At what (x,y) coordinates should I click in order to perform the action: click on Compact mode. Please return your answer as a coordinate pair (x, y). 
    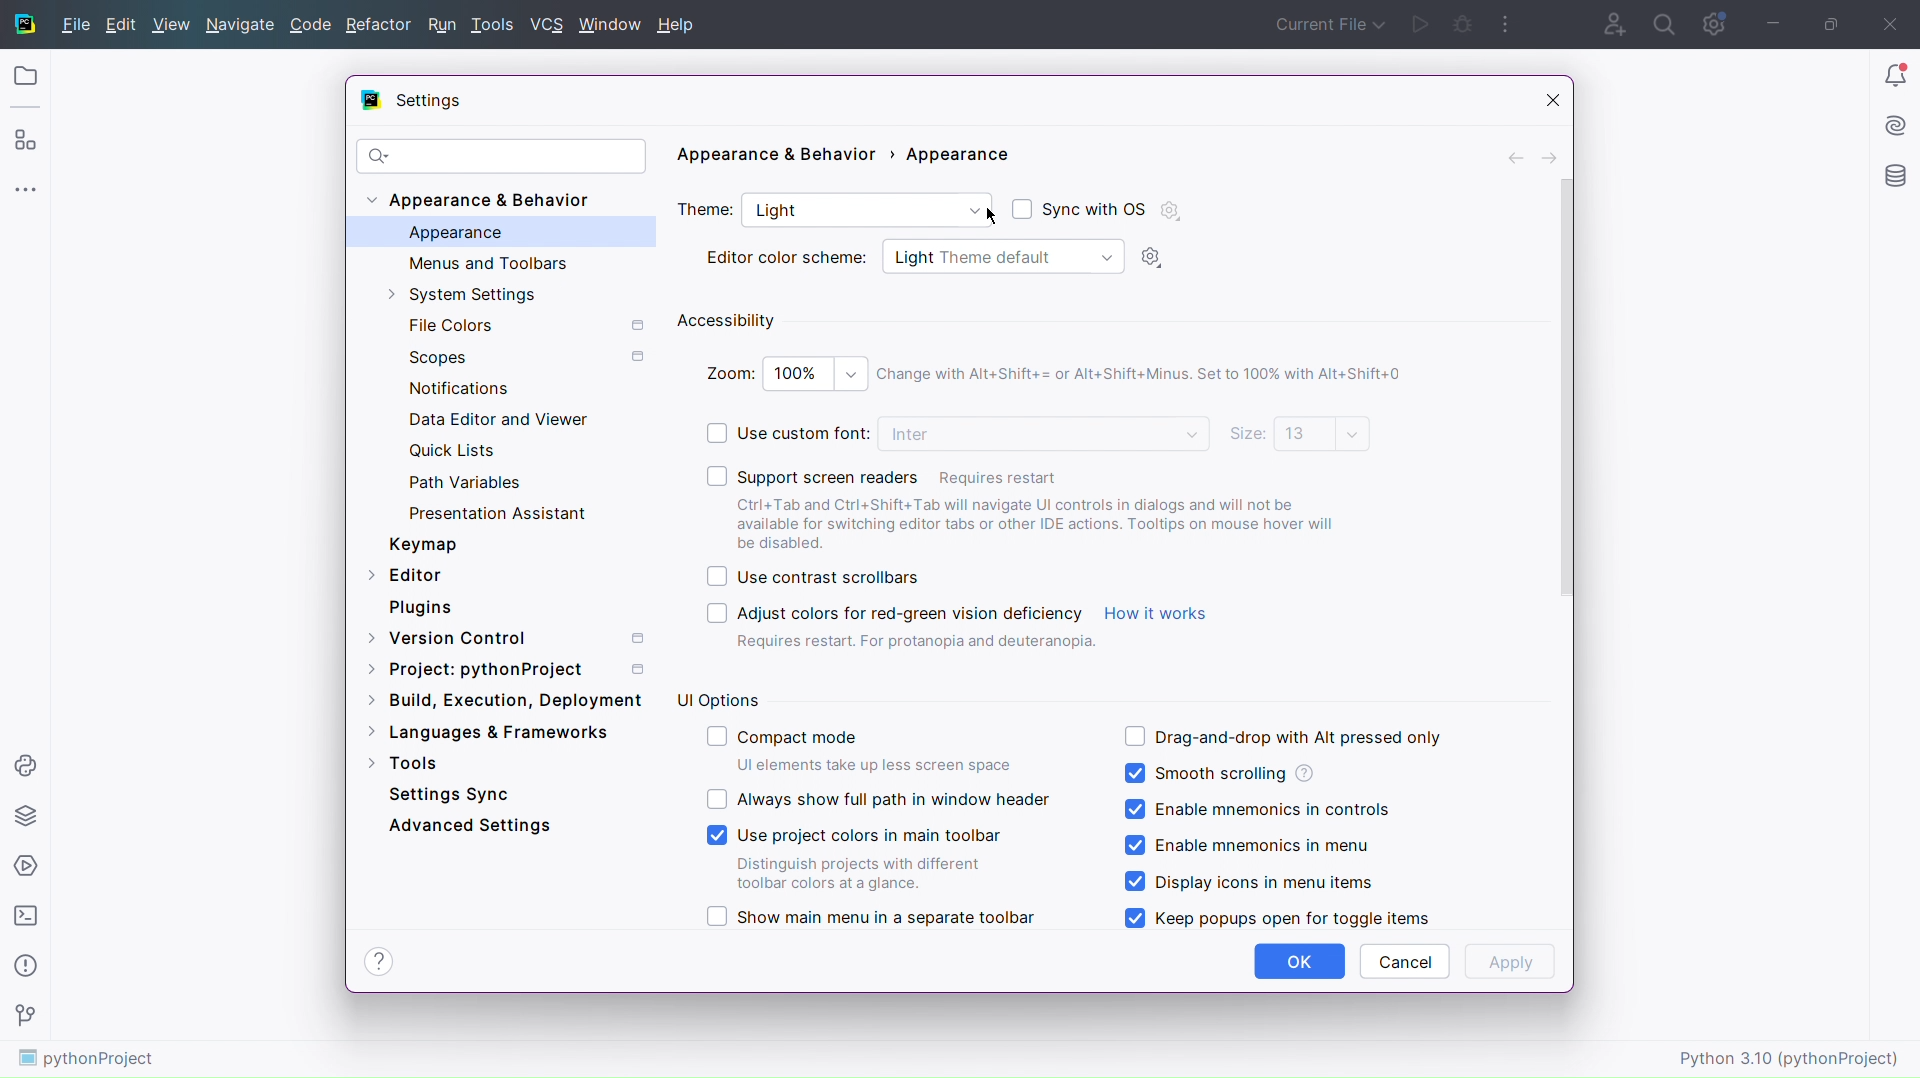
    Looking at the image, I should click on (864, 750).